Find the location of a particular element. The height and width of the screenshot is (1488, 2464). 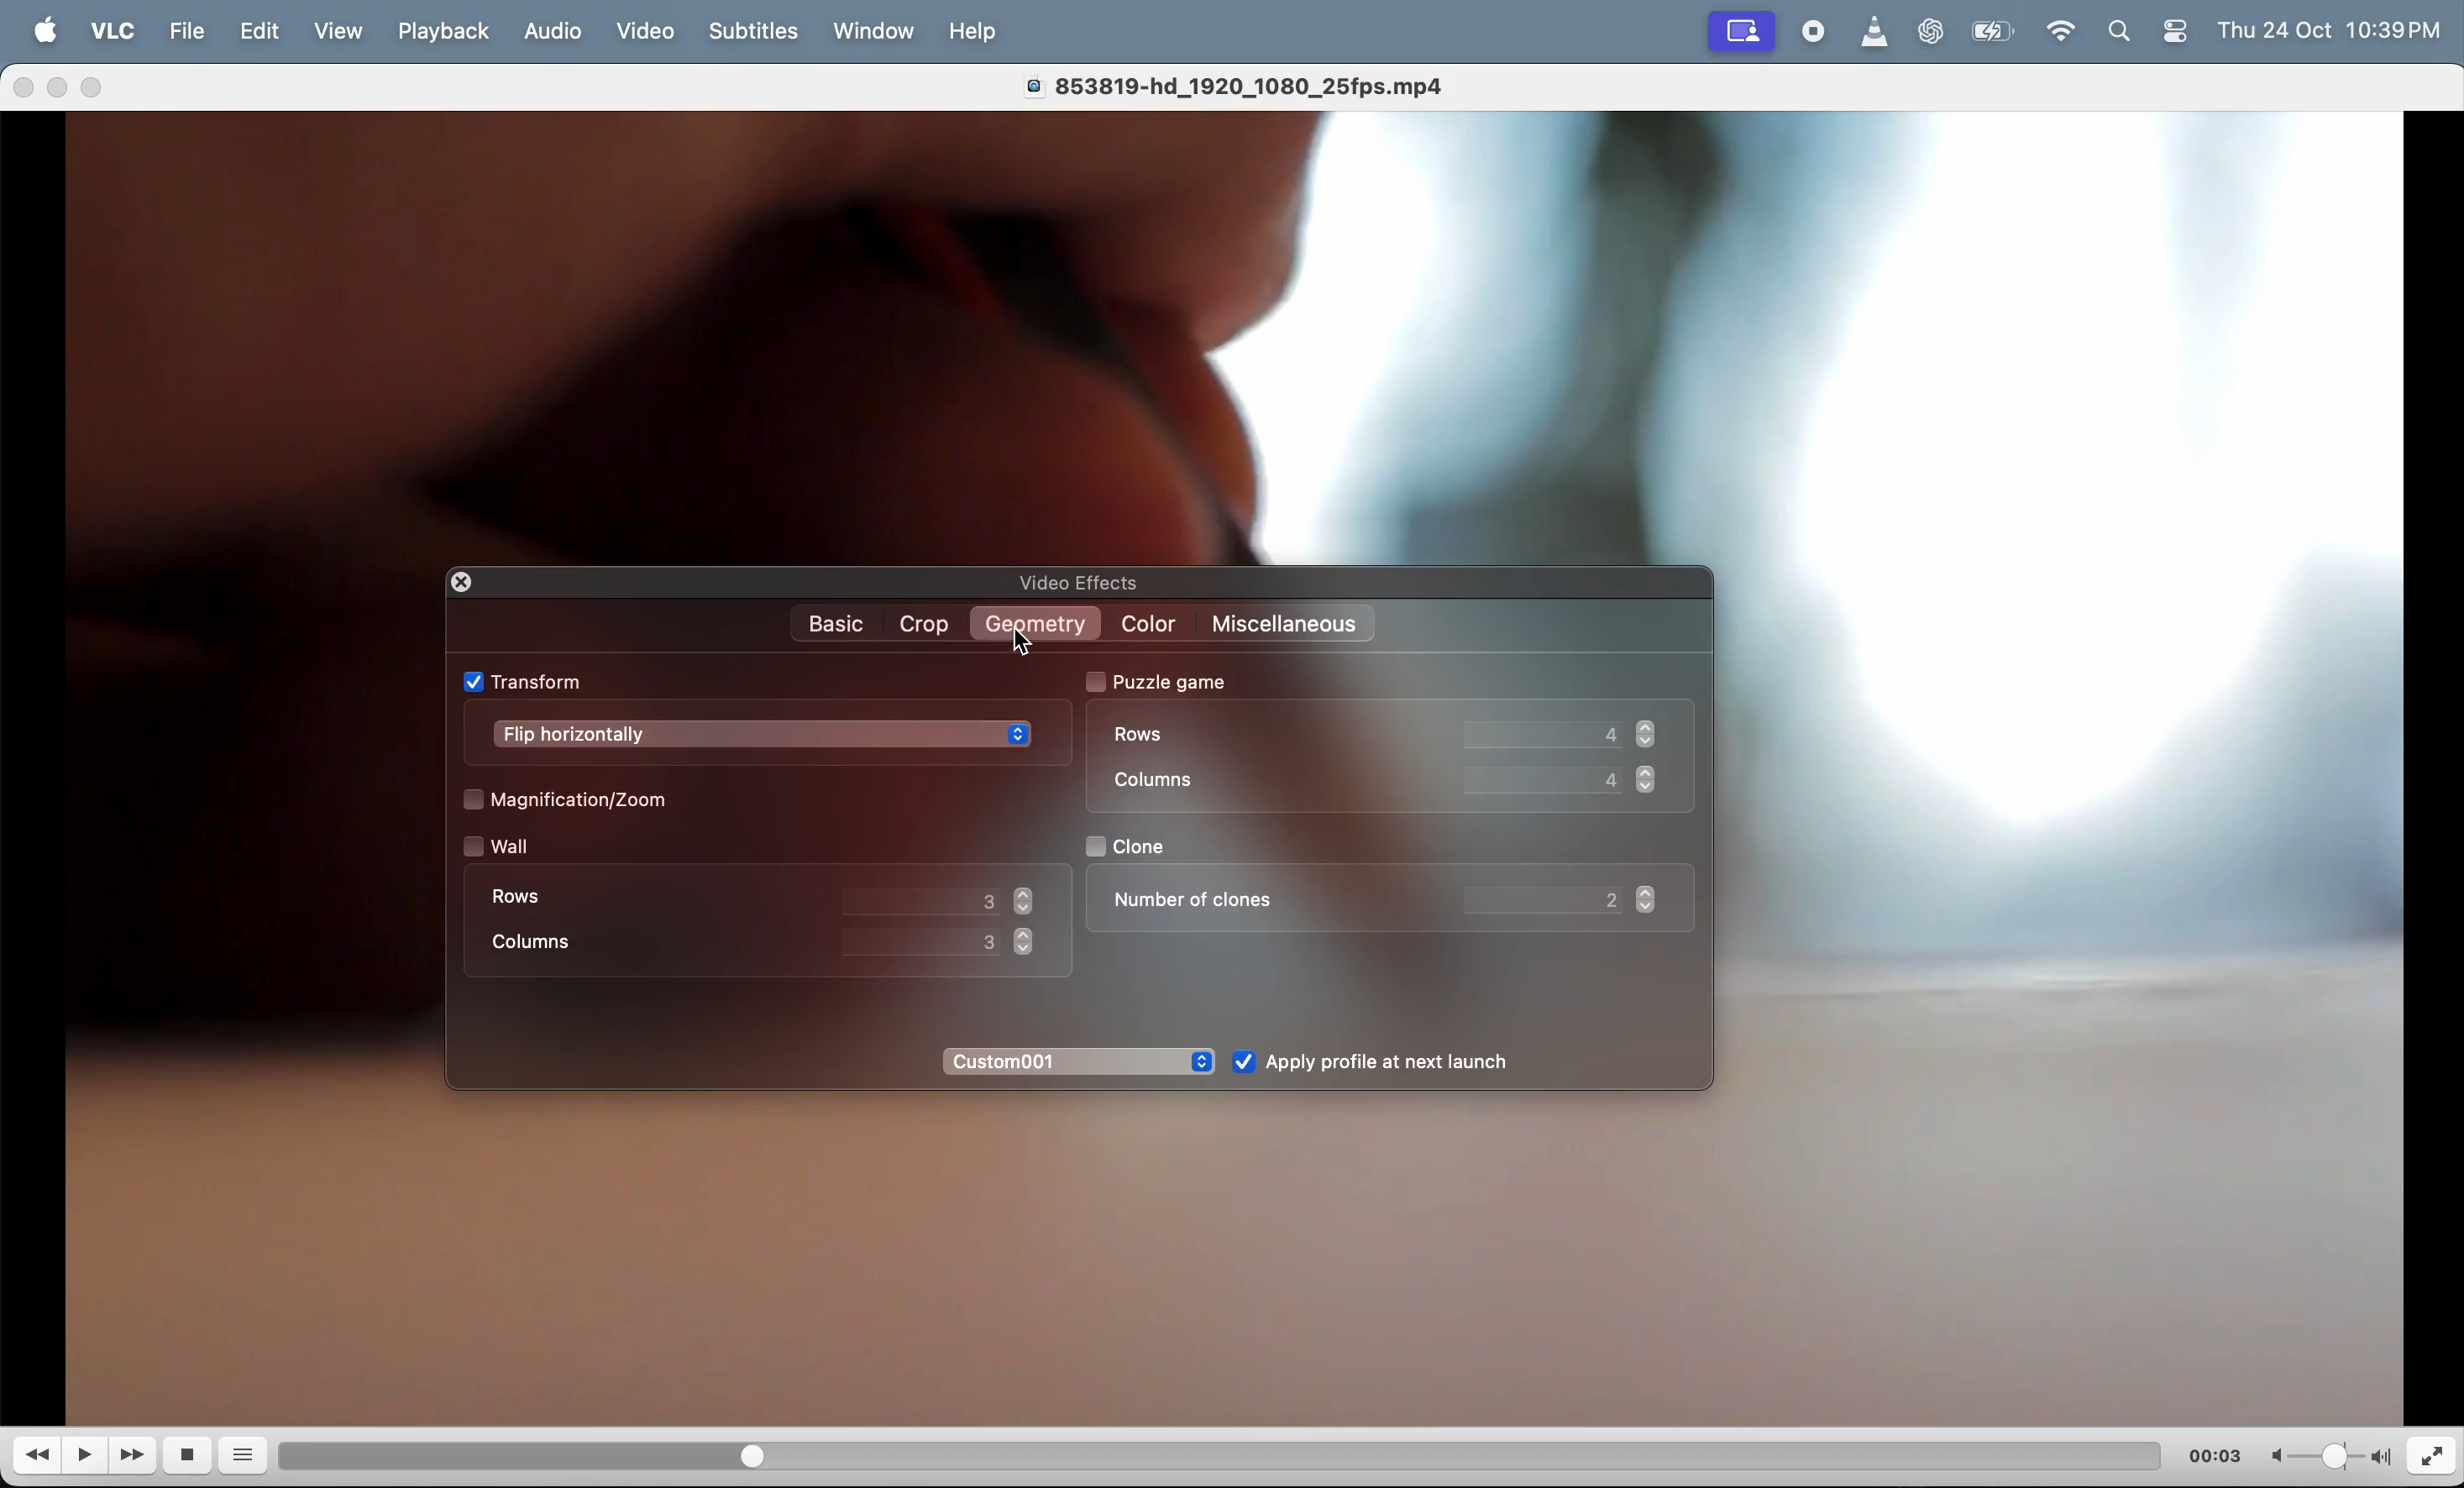

minimize is located at coordinates (61, 90).